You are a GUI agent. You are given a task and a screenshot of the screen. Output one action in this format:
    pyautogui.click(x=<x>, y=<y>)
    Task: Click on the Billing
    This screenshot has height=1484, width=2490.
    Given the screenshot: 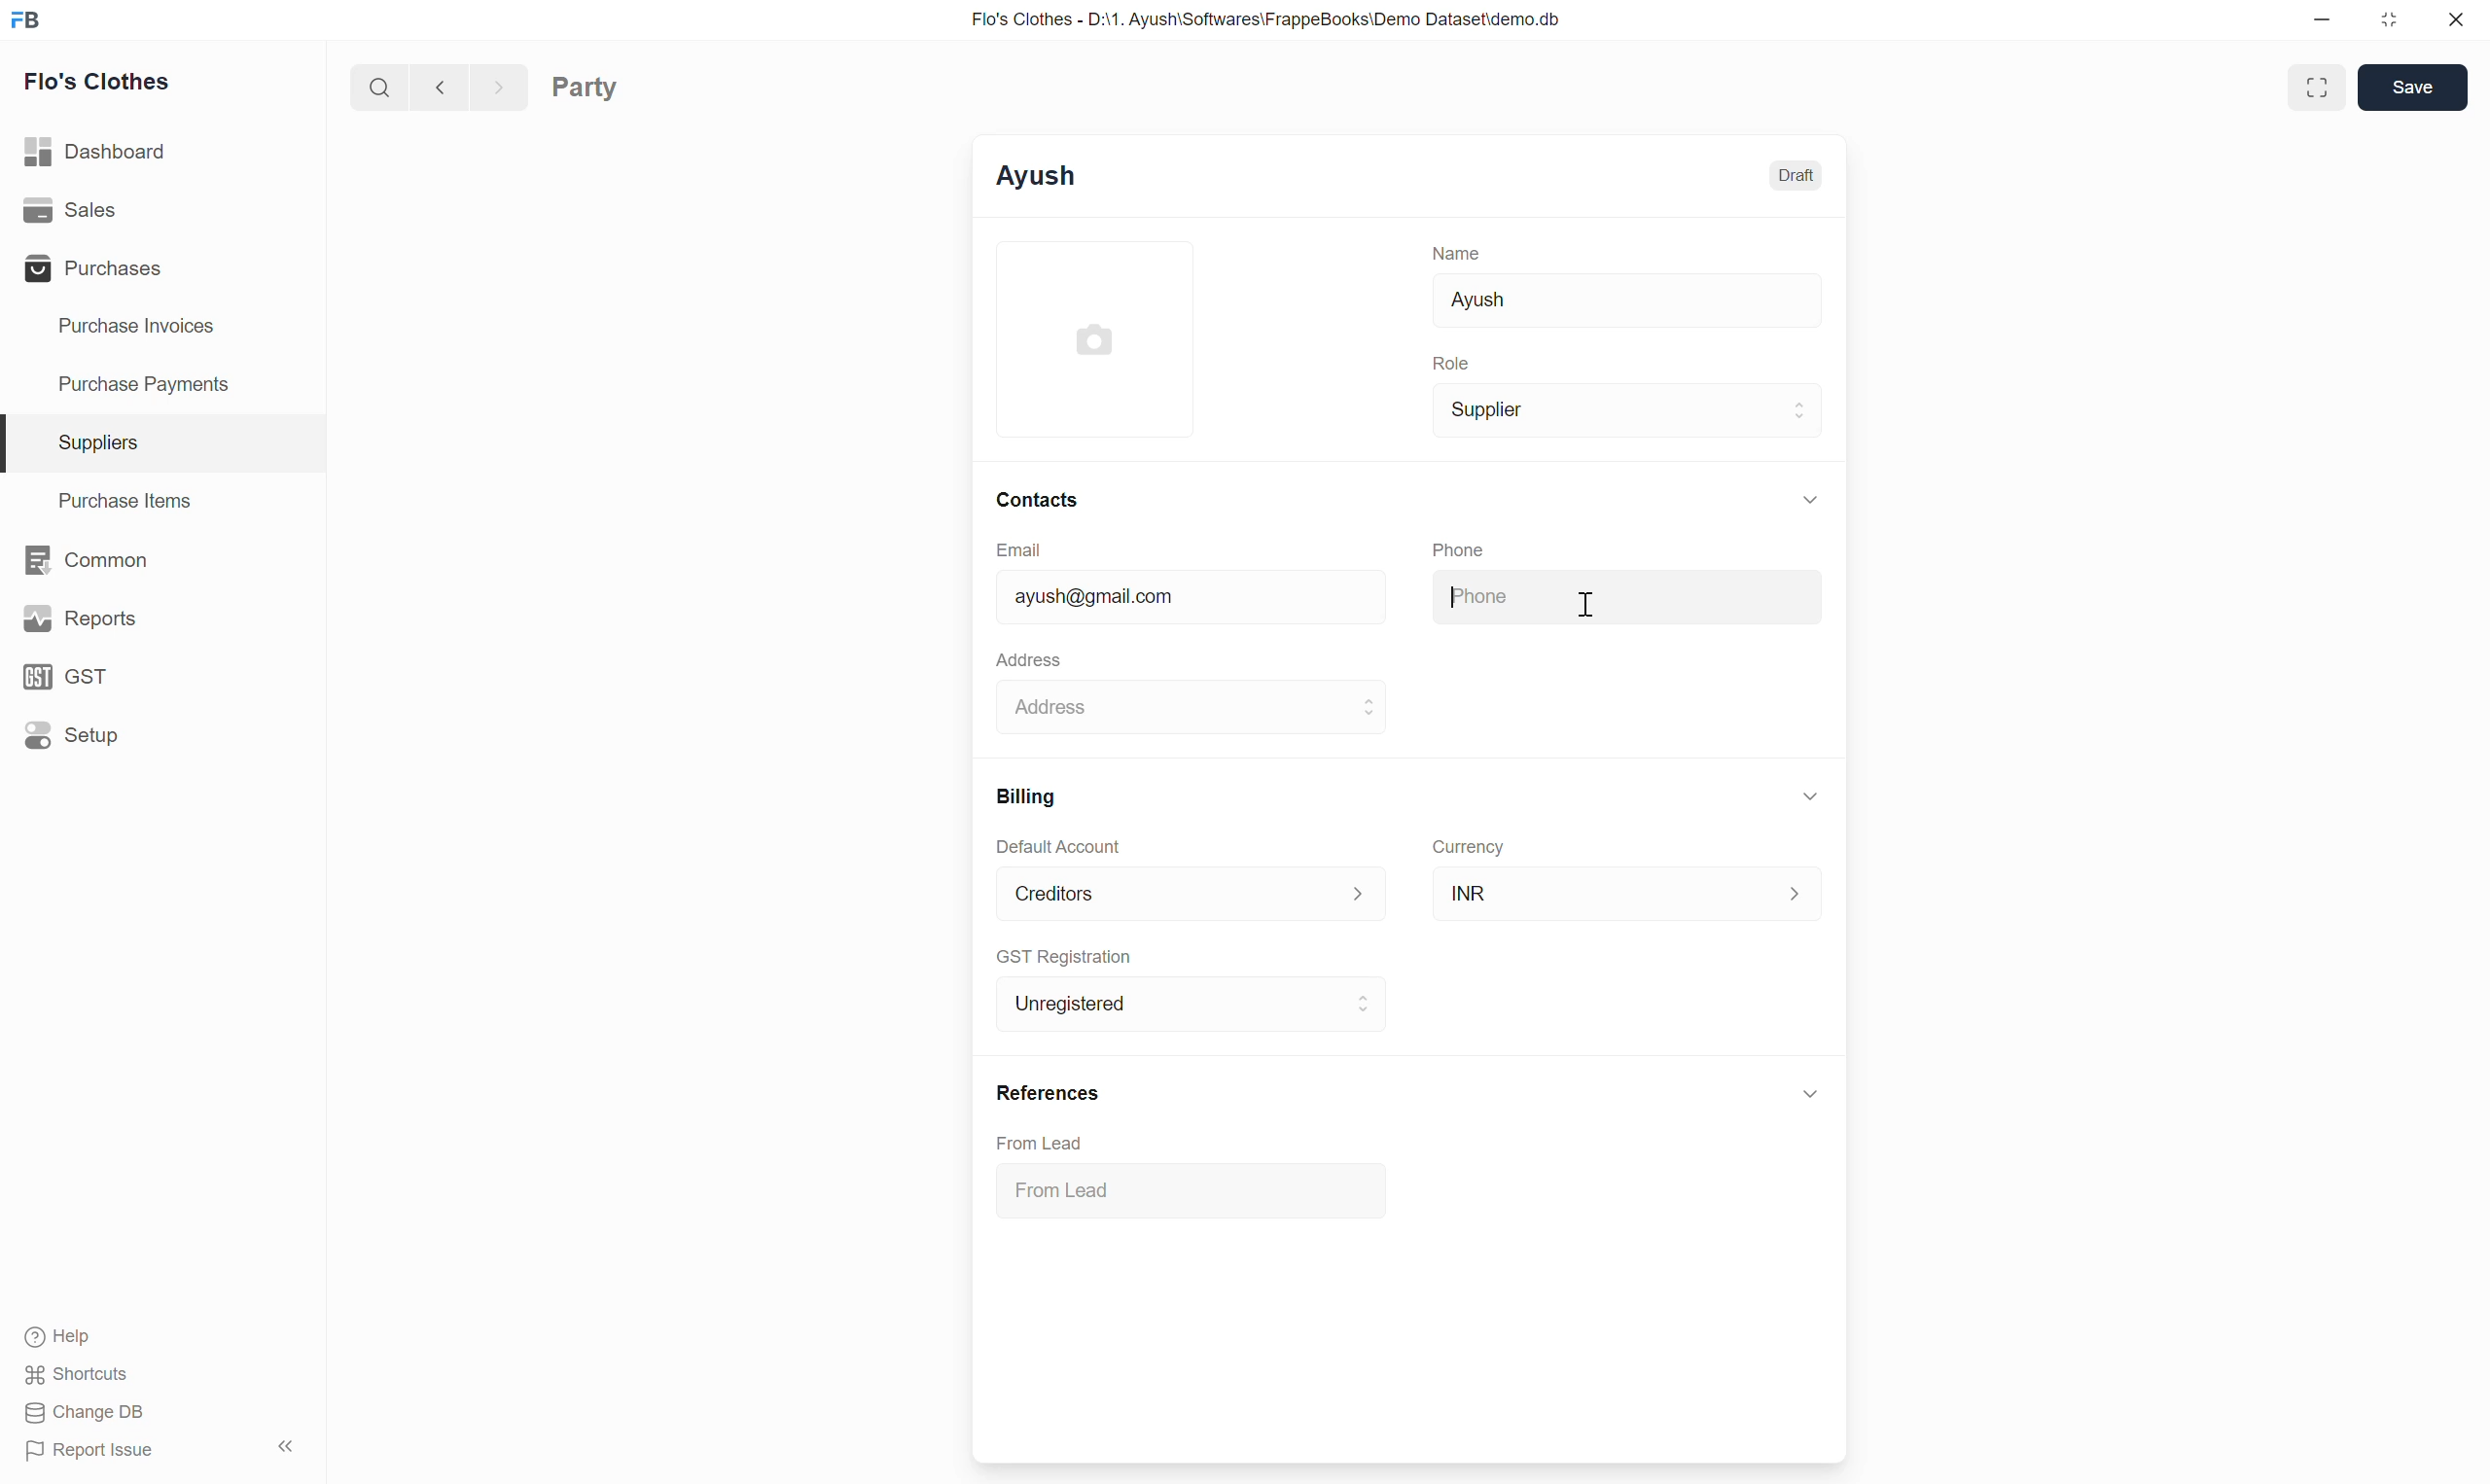 What is the action you would take?
    pyautogui.click(x=1026, y=797)
    